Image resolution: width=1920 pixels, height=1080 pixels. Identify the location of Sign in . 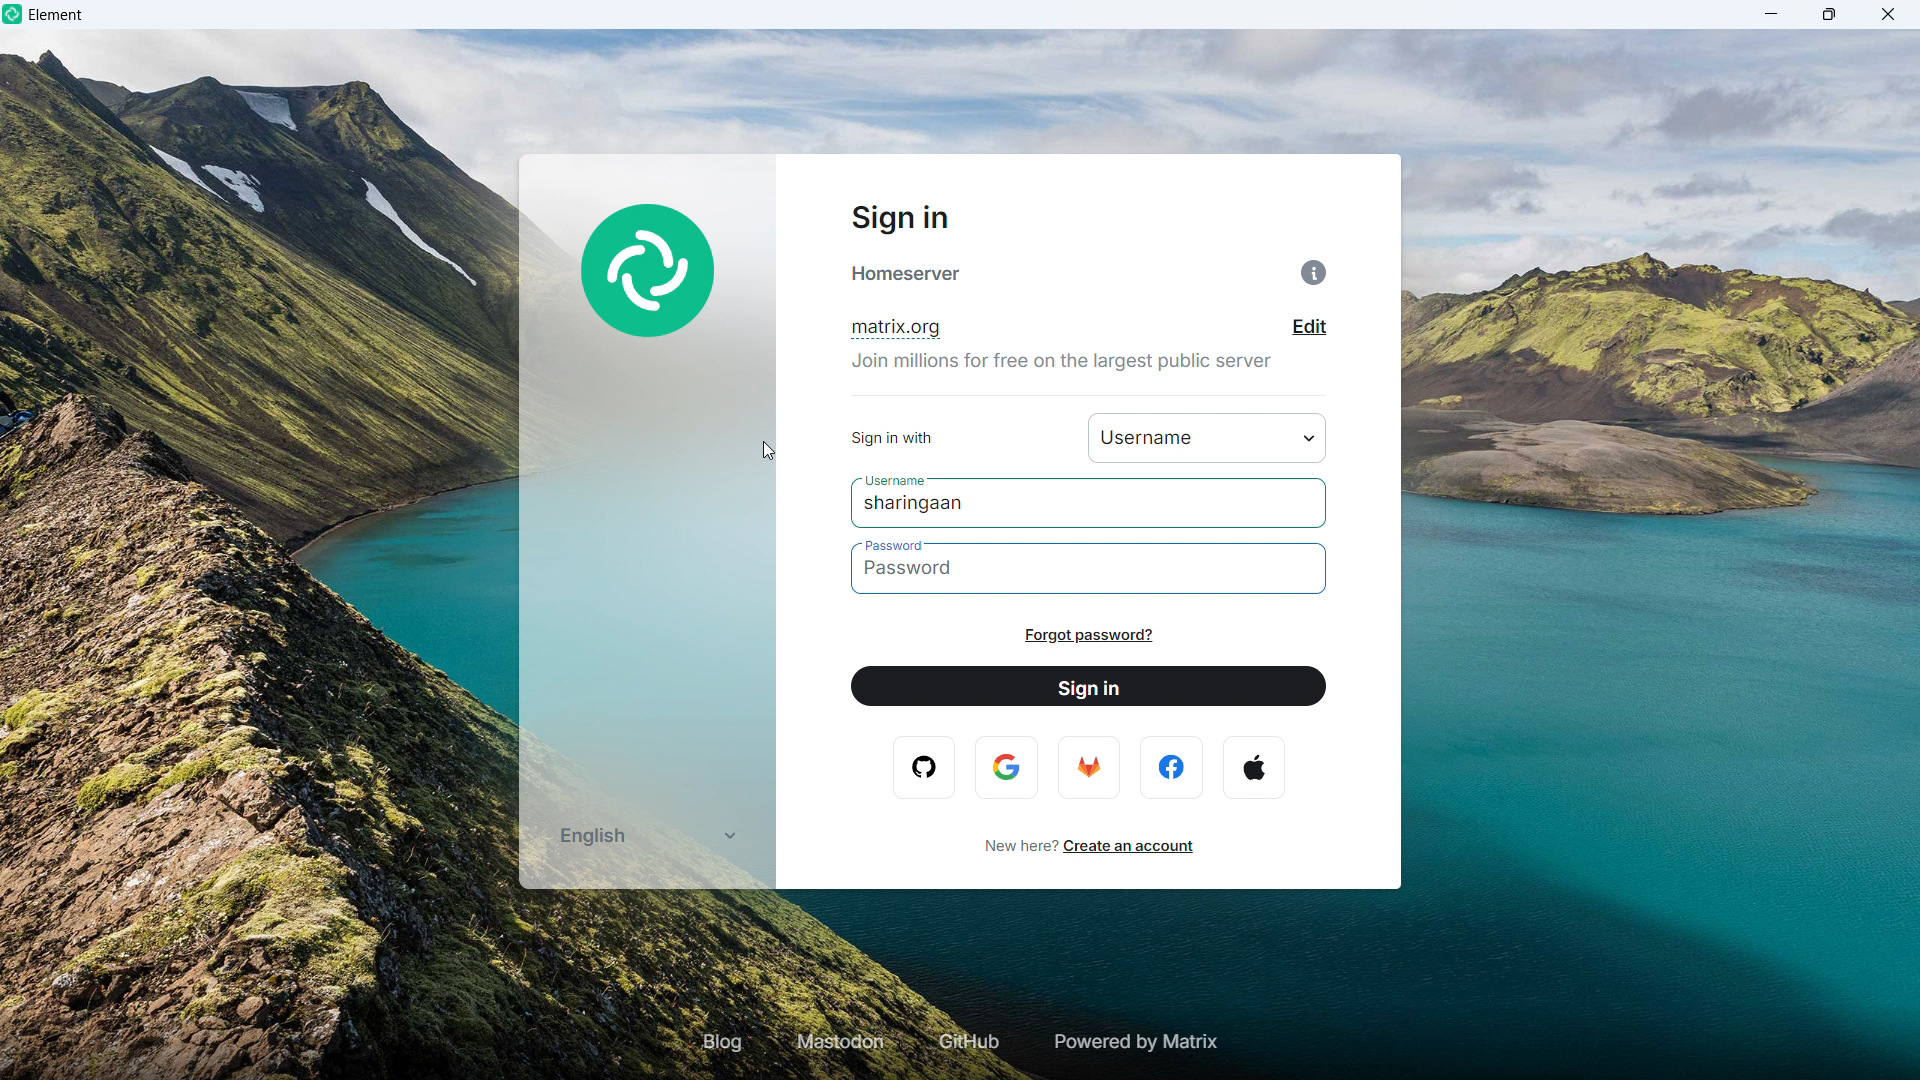
(897, 219).